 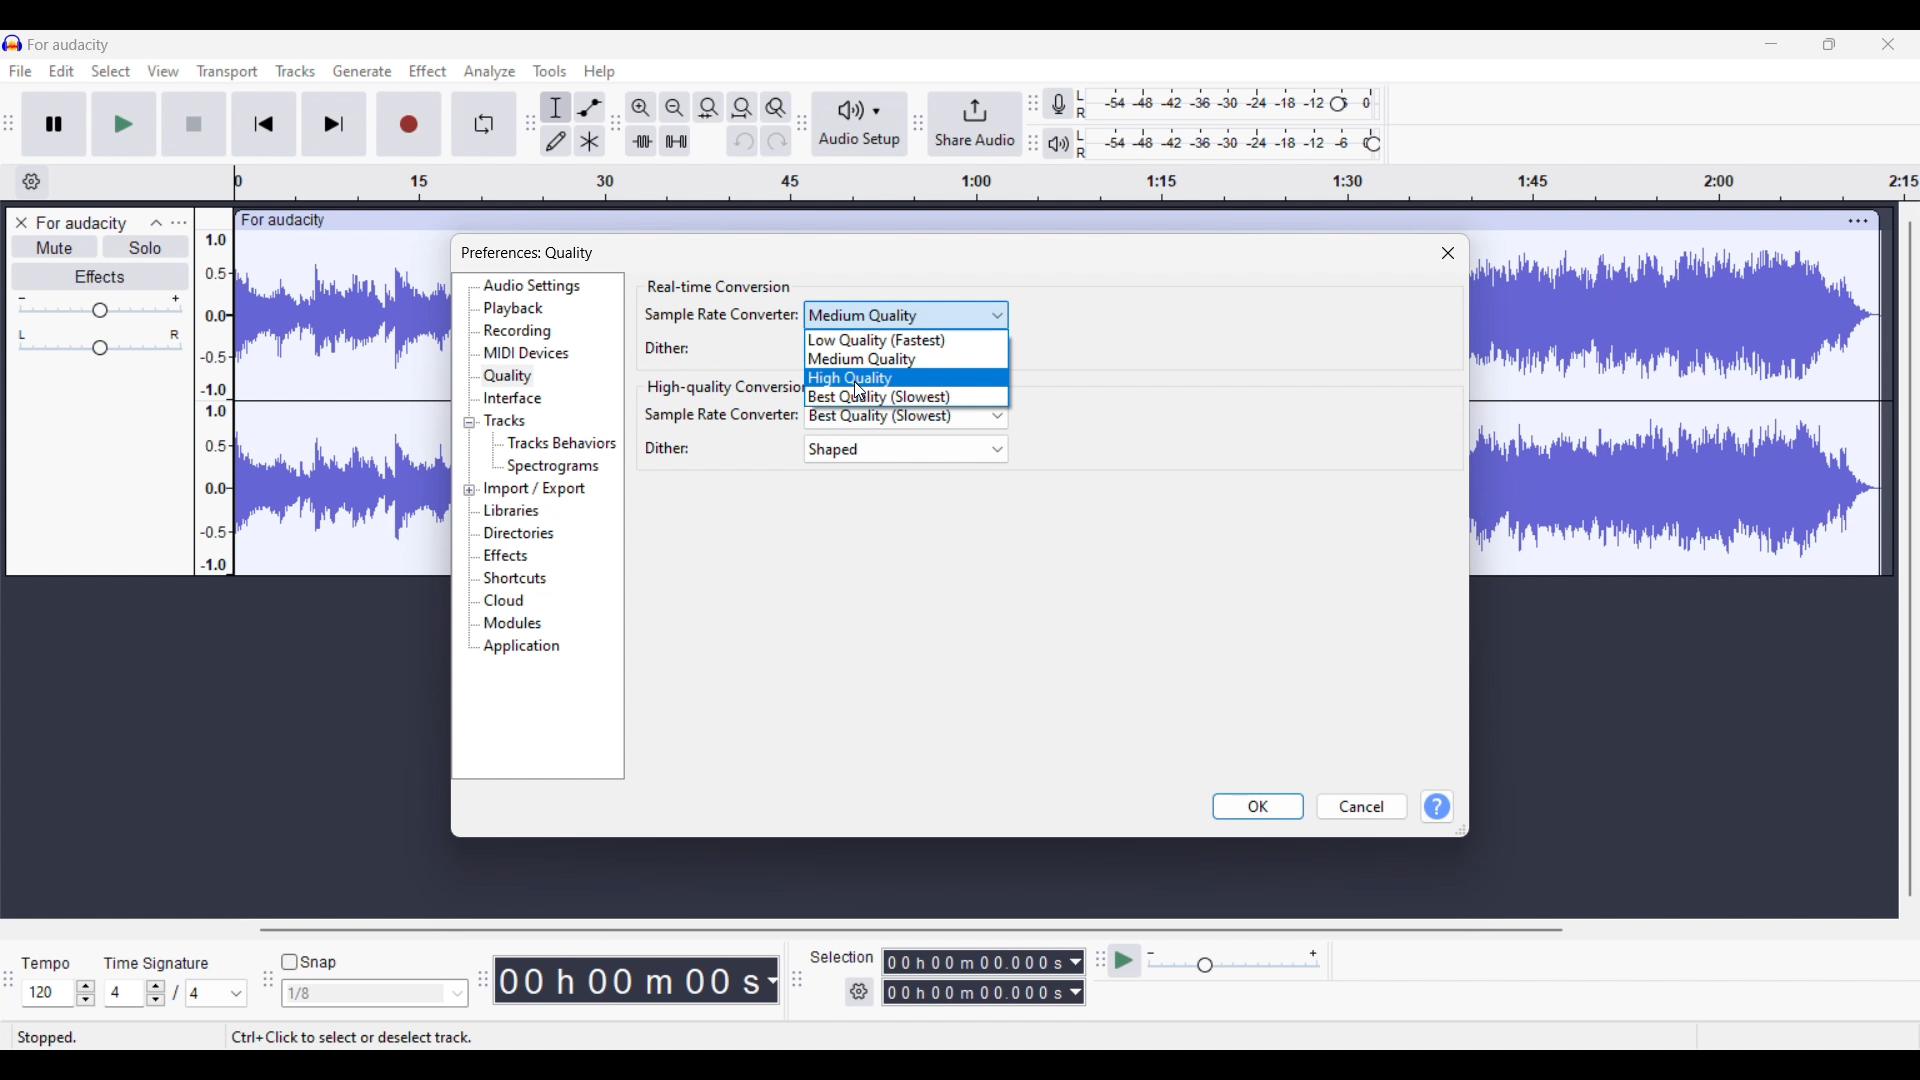 I want to click on audacity, so click(x=280, y=221).